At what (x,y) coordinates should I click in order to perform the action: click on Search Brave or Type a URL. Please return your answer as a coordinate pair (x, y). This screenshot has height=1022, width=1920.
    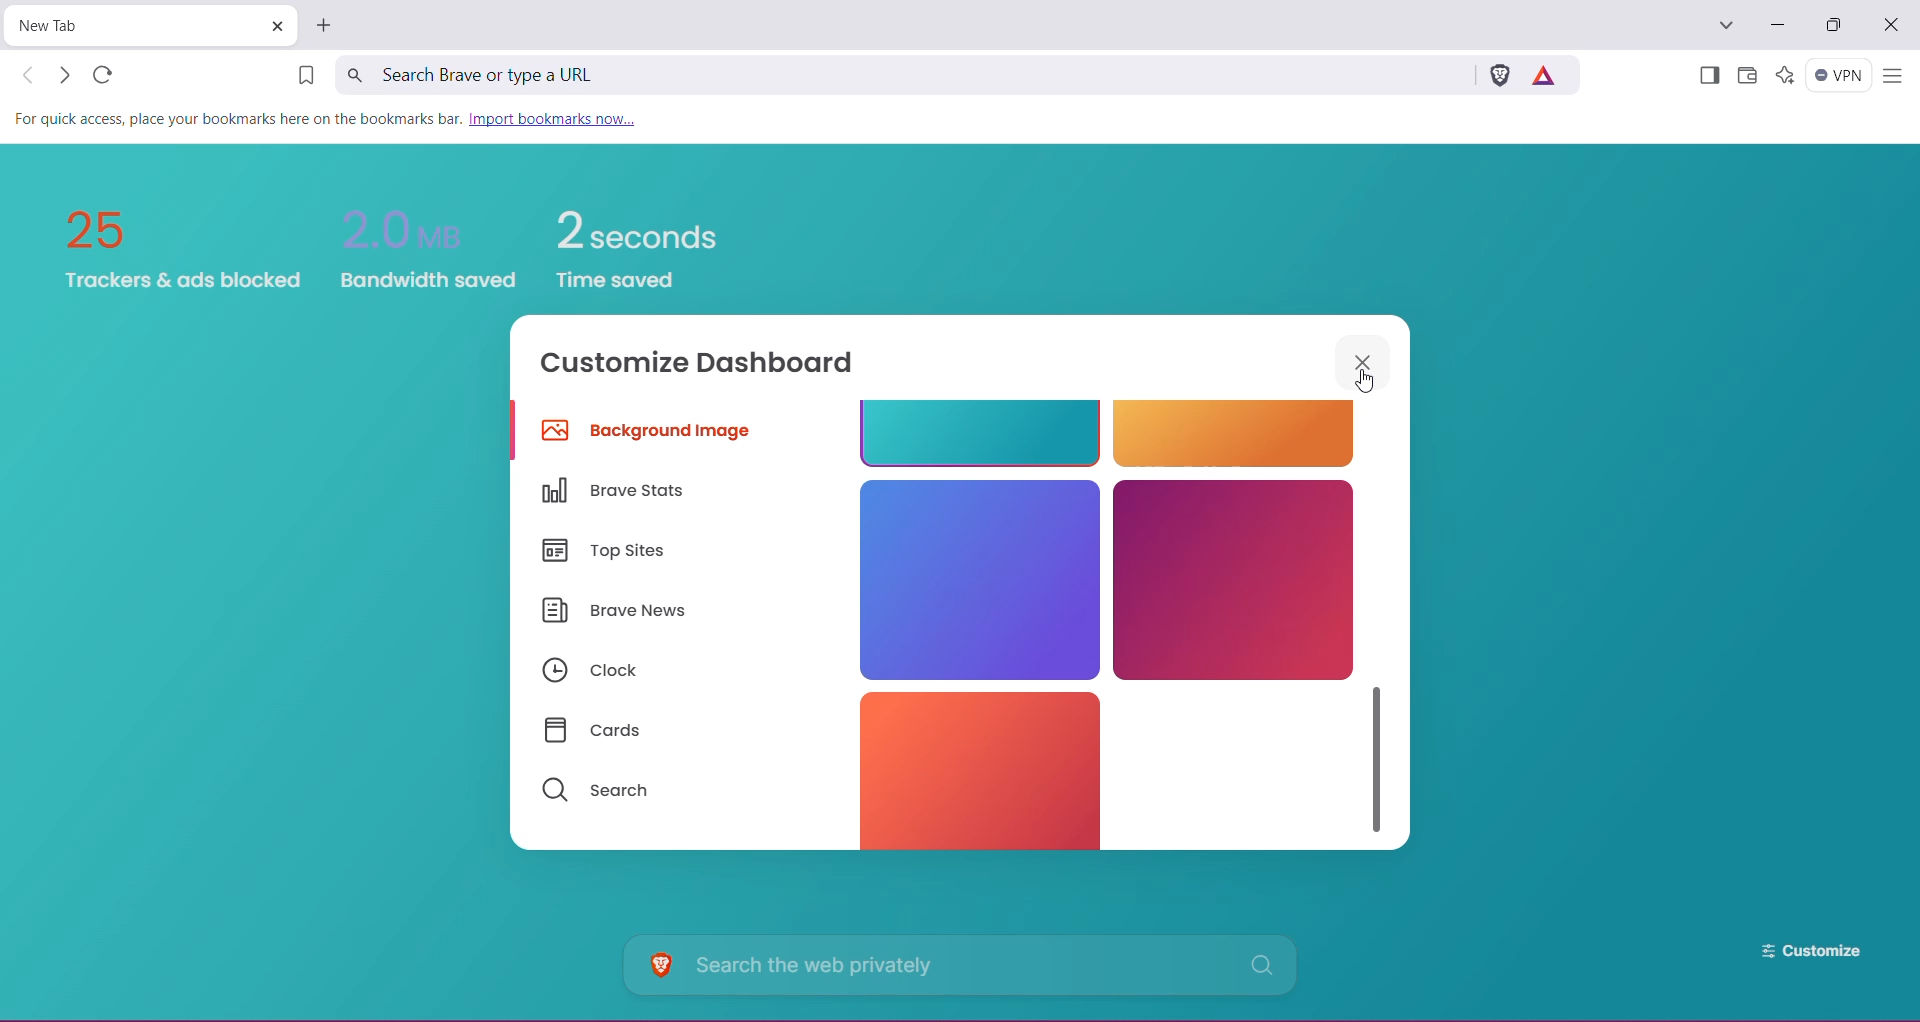
    Looking at the image, I should click on (901, 74).